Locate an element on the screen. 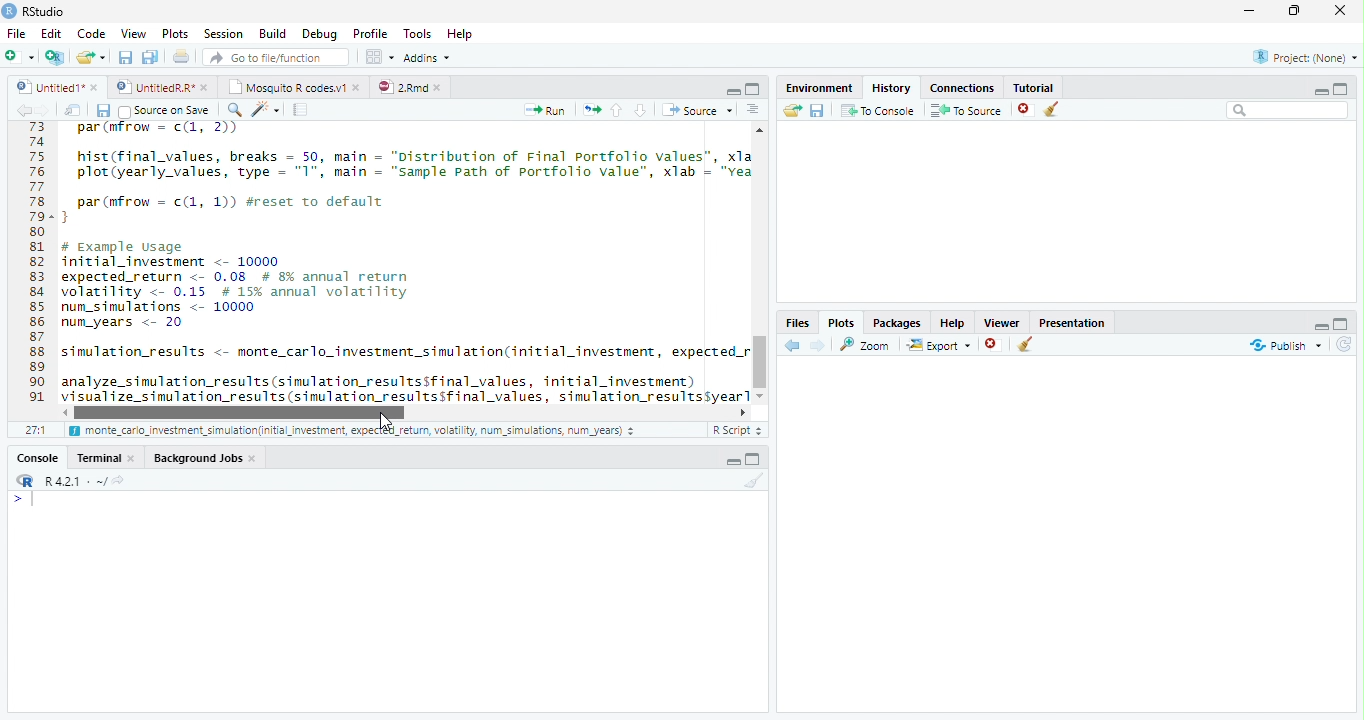 This screenshot has width=1364, height=720. Console is located at coordinates (38, 457).